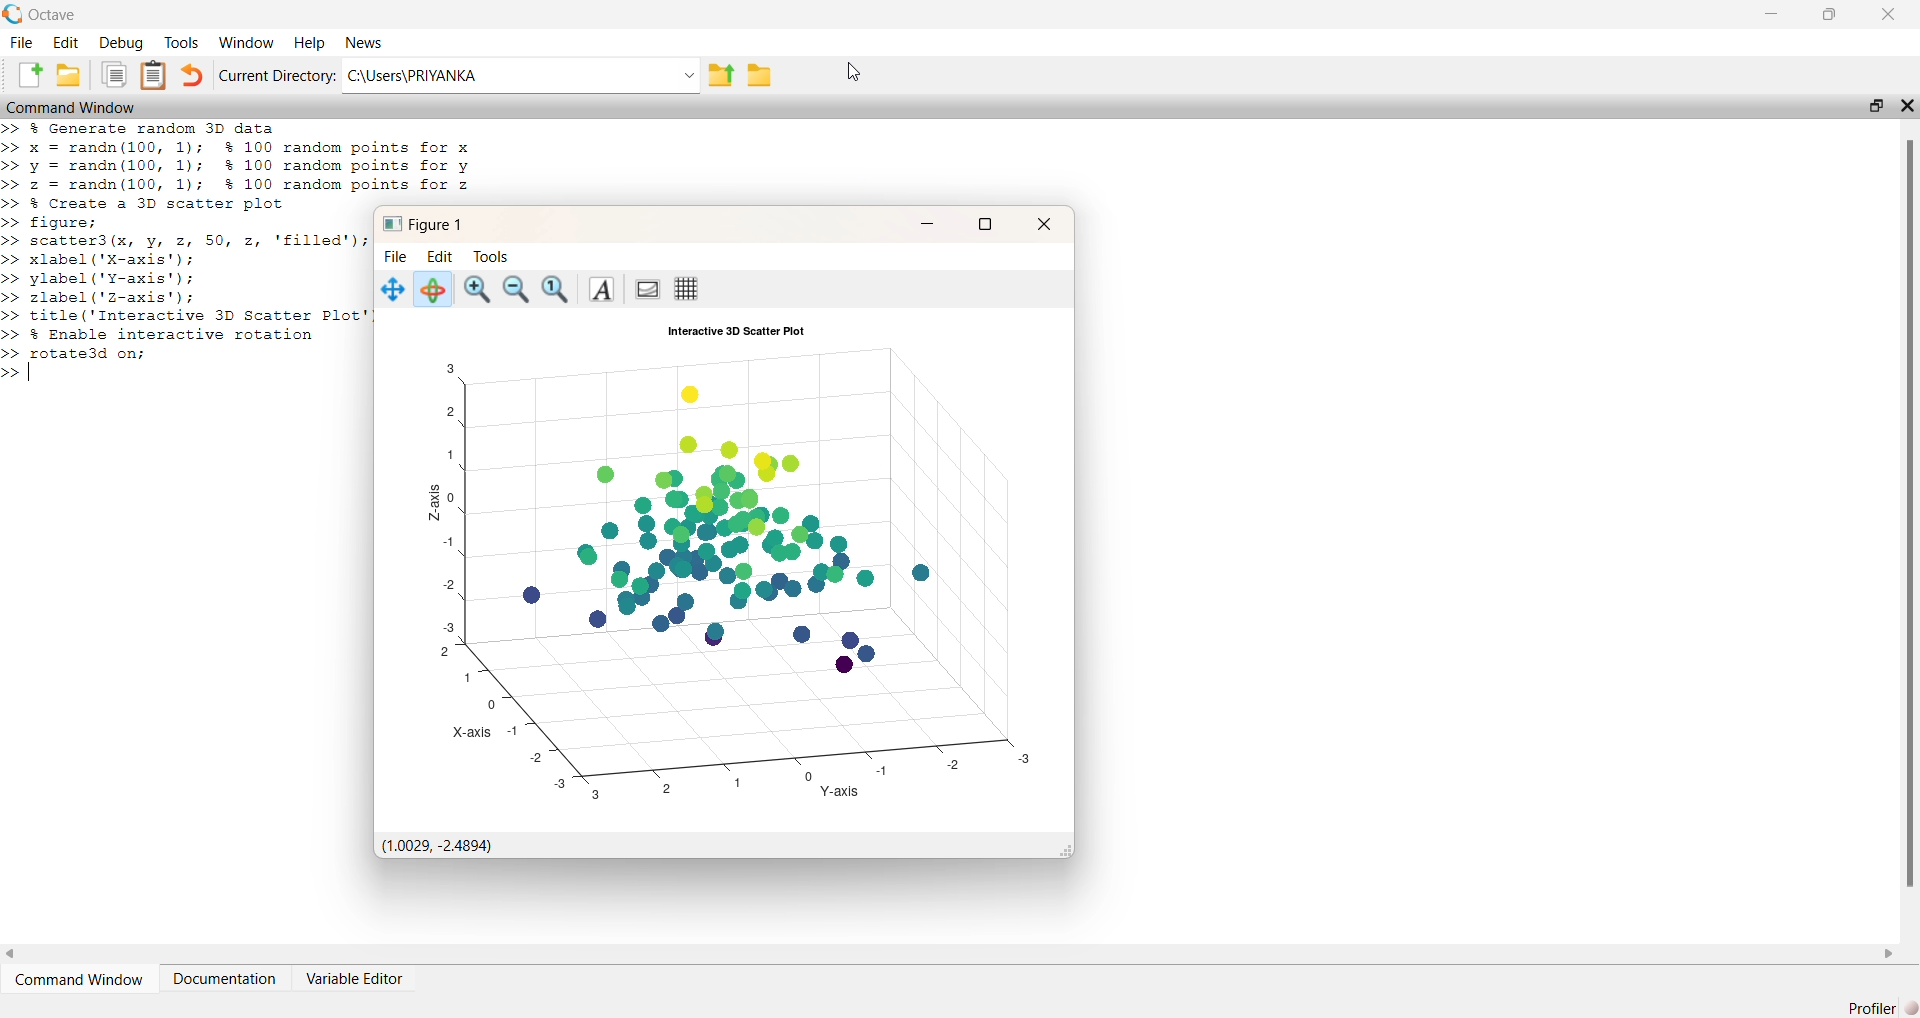 Image resolution: width=1920 pixels, height=1018 pixels. I want to click on logo, so click(13, 14).